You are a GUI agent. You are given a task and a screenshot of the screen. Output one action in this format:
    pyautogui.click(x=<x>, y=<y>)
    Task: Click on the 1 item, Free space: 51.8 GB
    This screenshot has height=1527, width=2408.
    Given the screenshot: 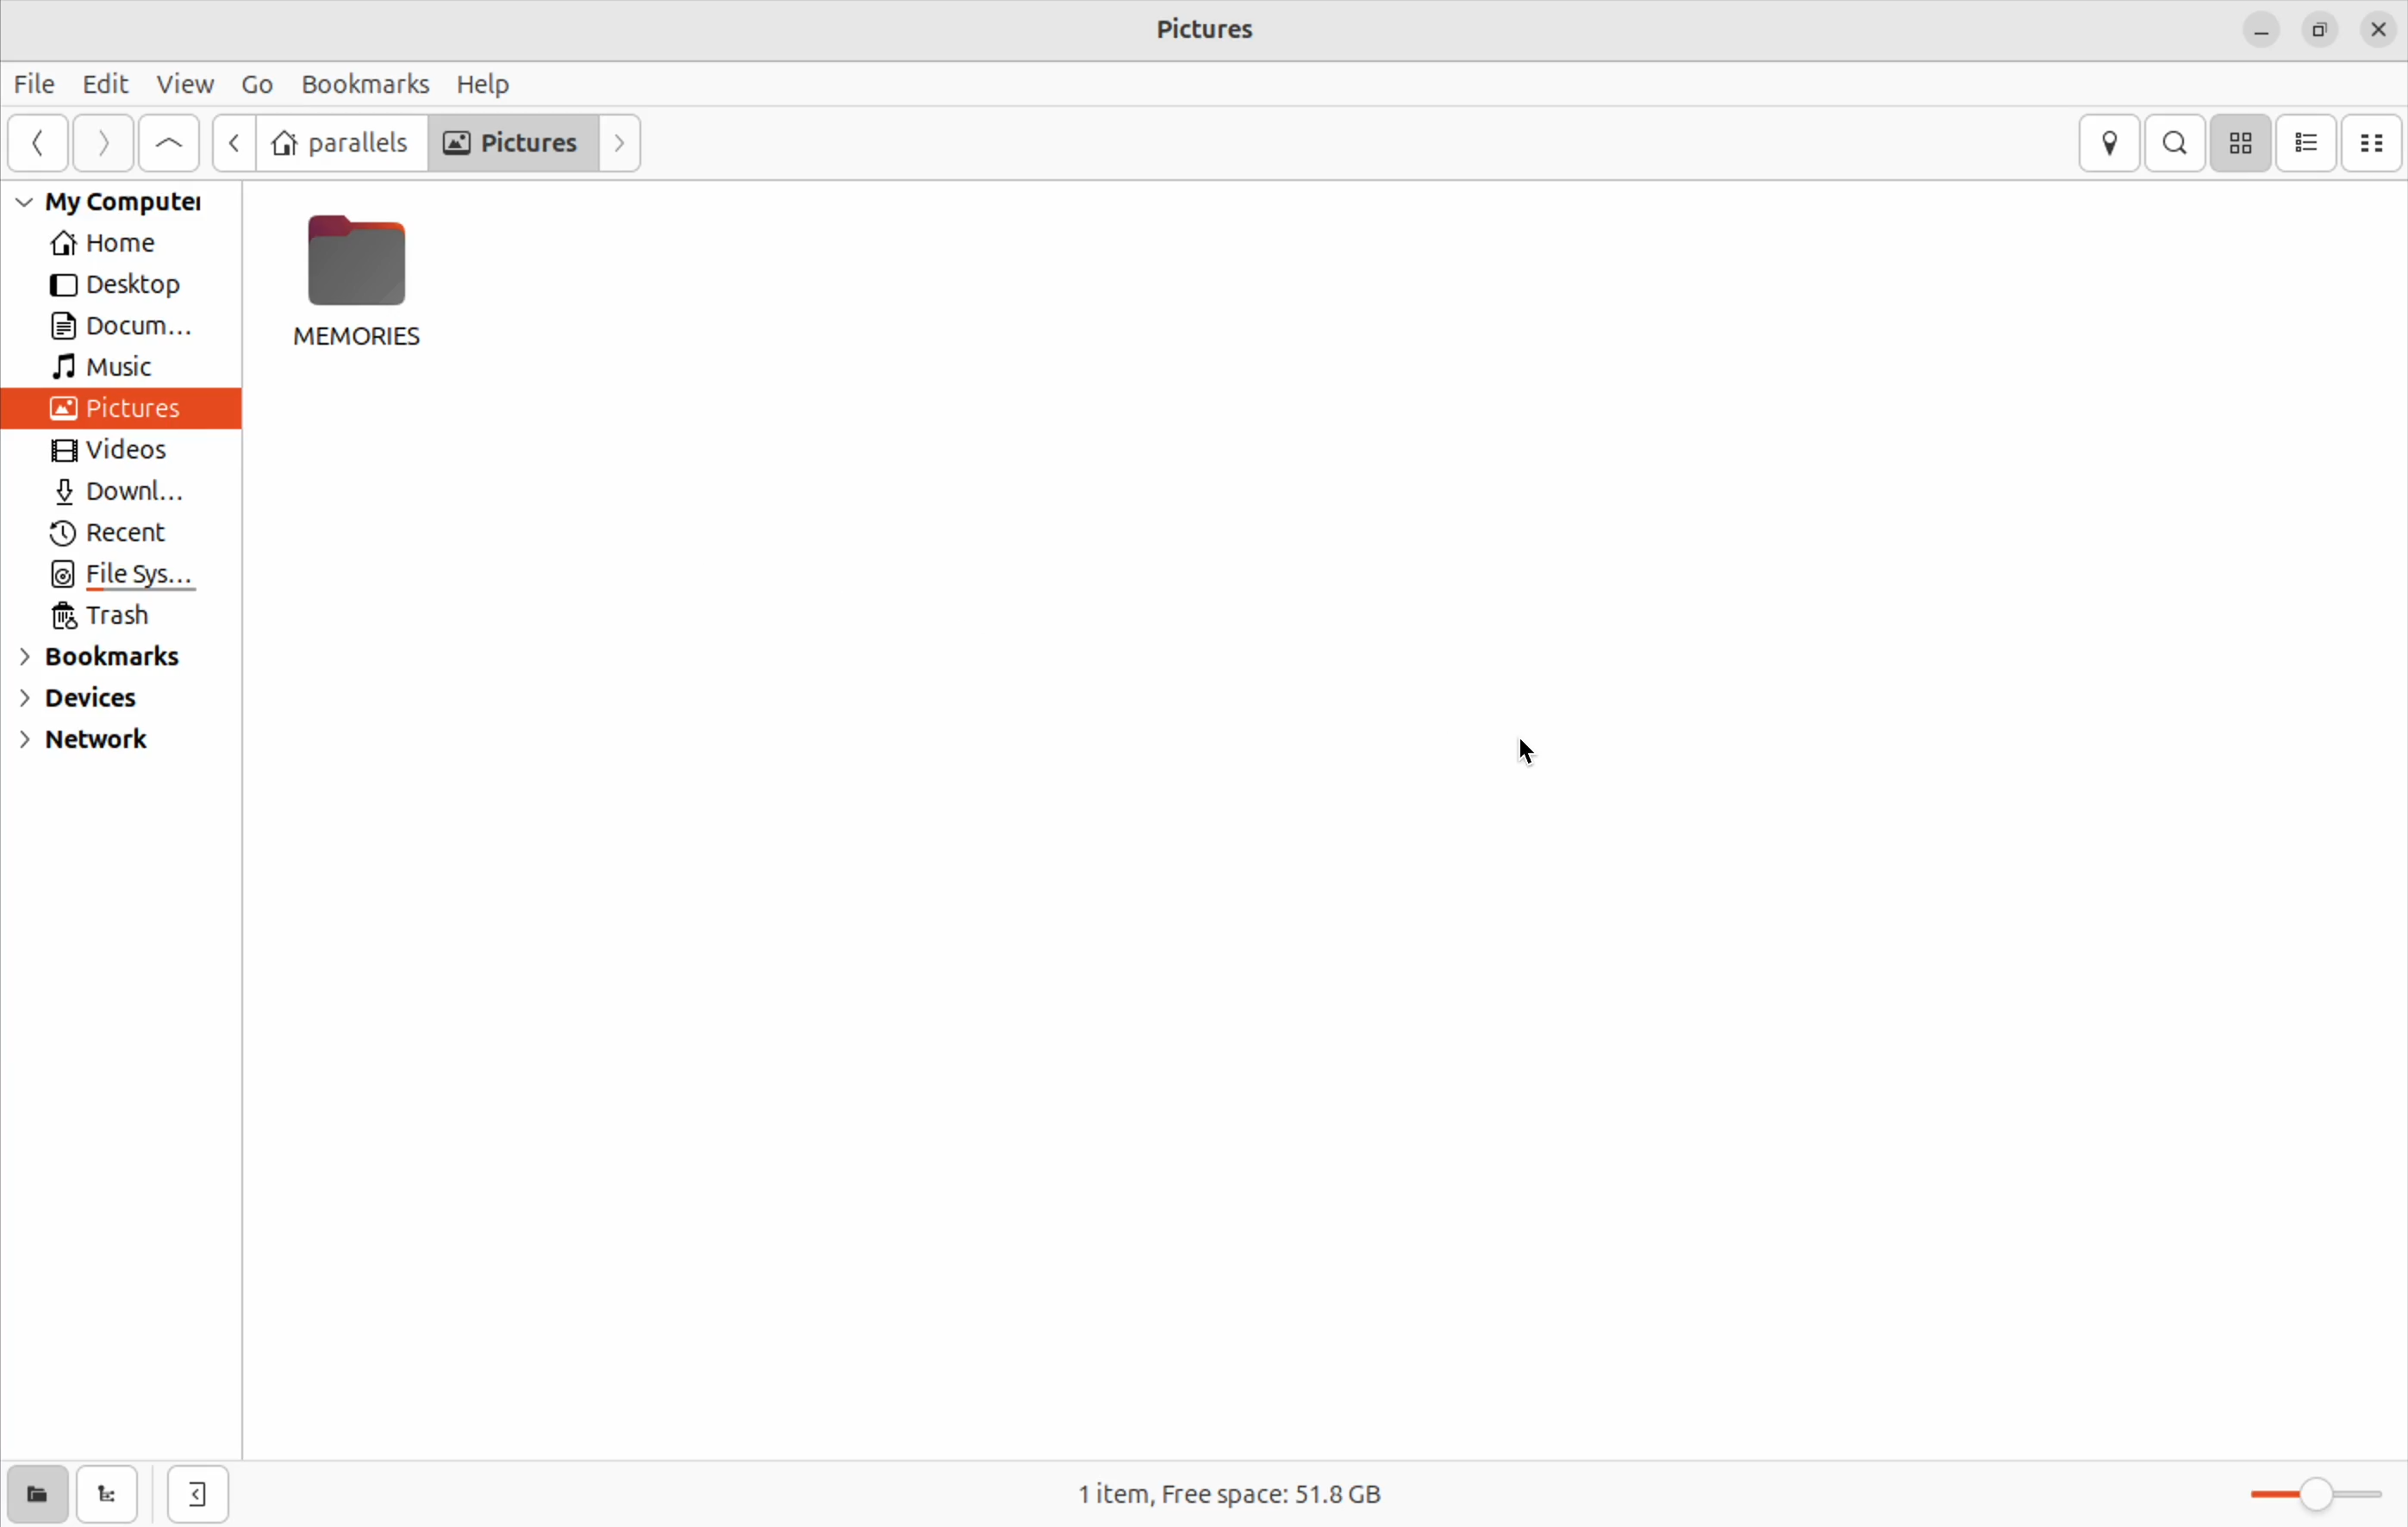 What is the action you would take?
    pyautogui.click(x=1228, y=1488)
    